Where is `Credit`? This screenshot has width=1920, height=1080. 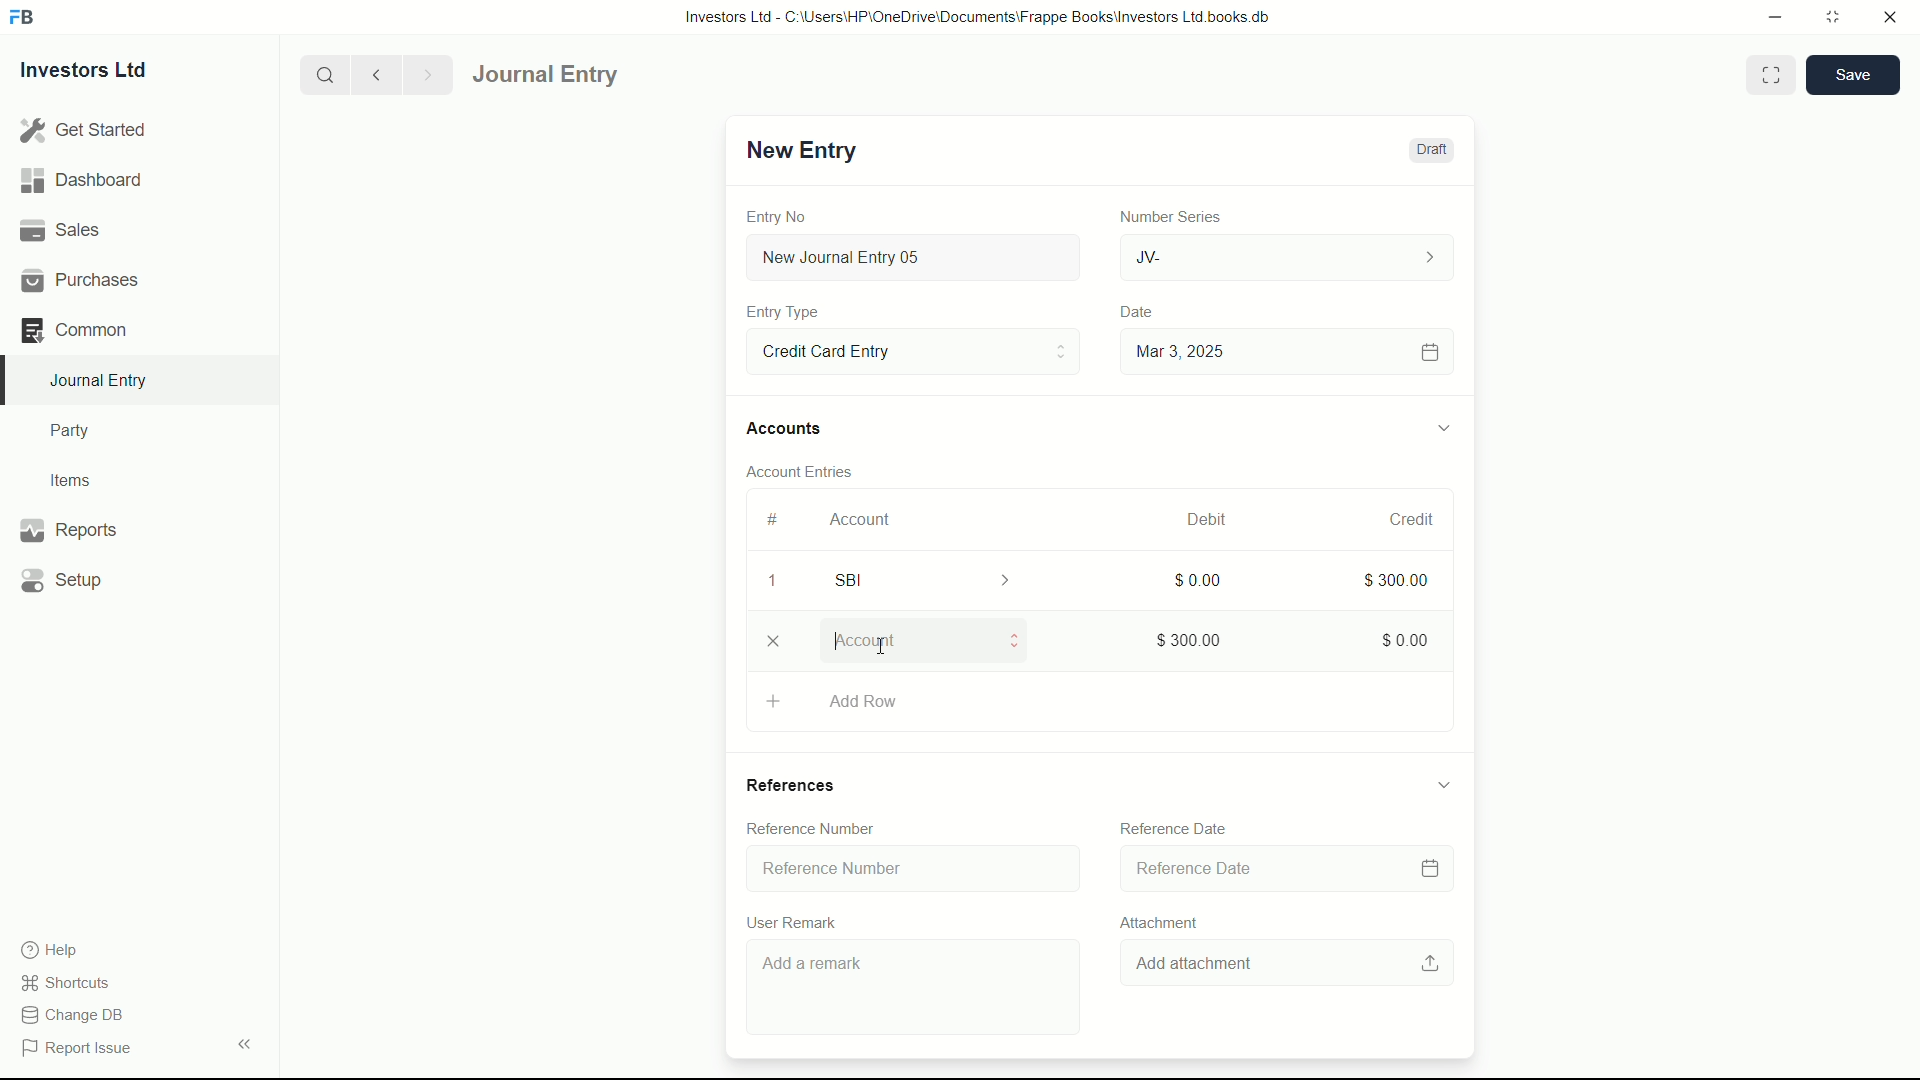
Credit is located at coordinates (1403, 520).